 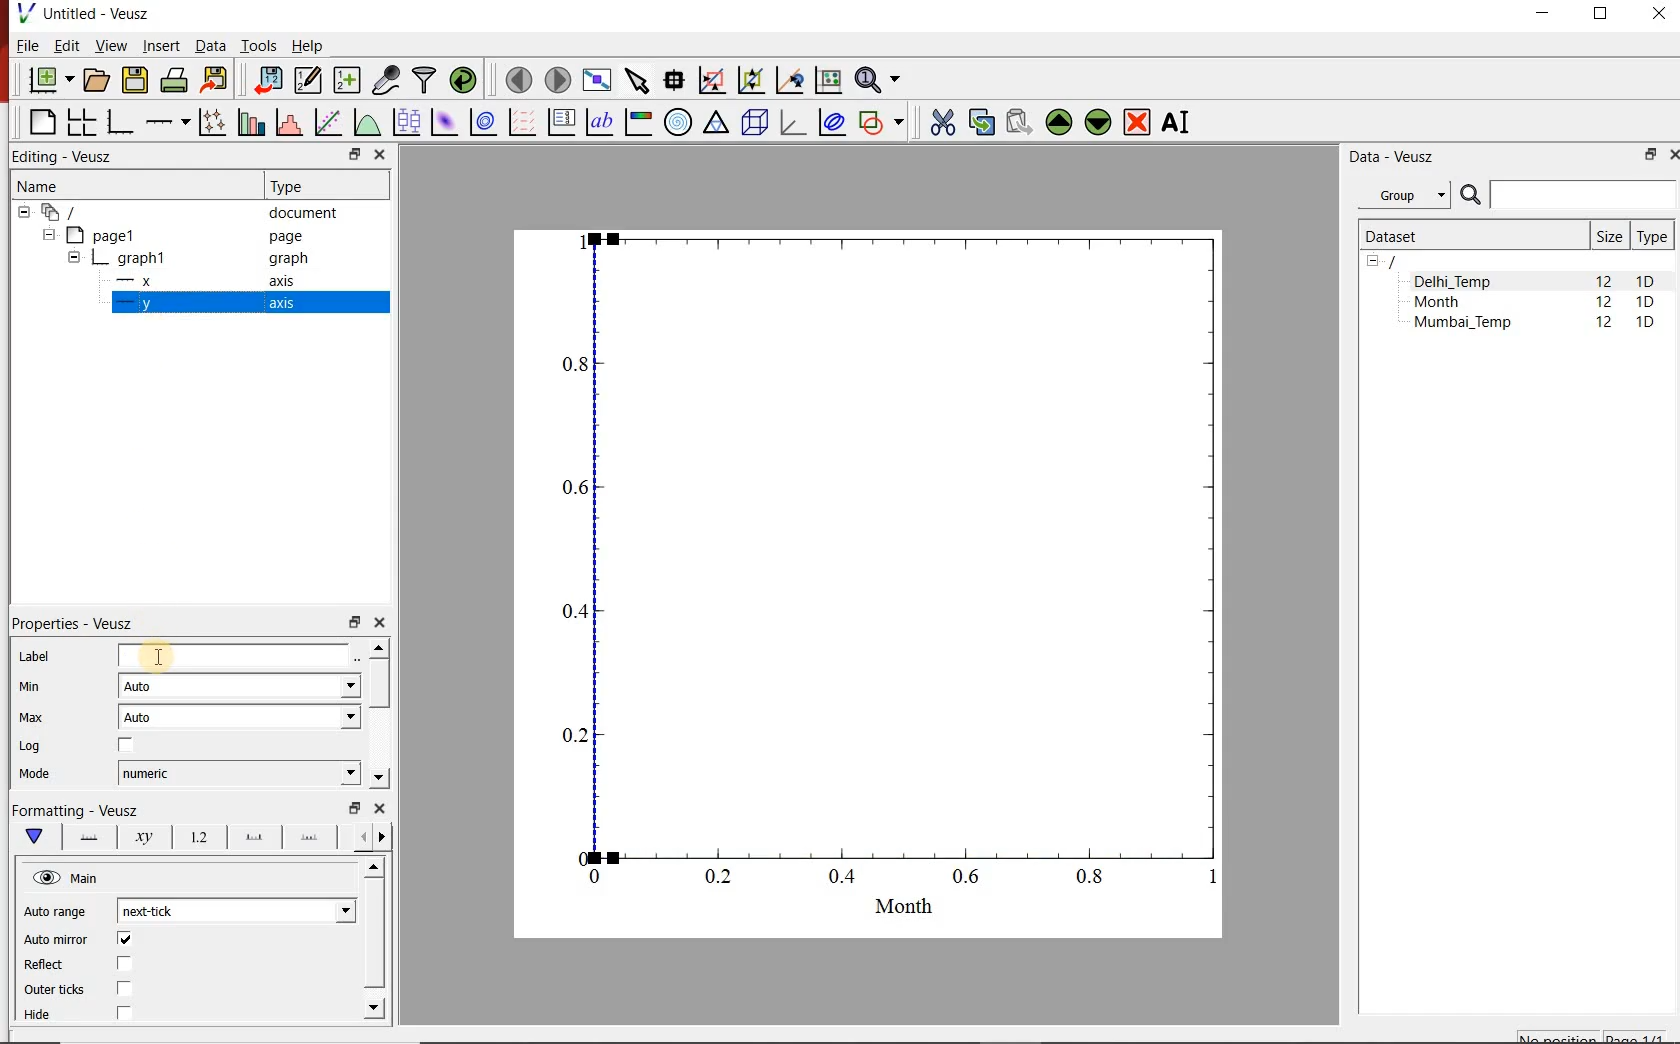 What do you see at coordinates (74, 155) in the screenshot?
I see `Editing - Veusz` at bounding box center [74, 155].